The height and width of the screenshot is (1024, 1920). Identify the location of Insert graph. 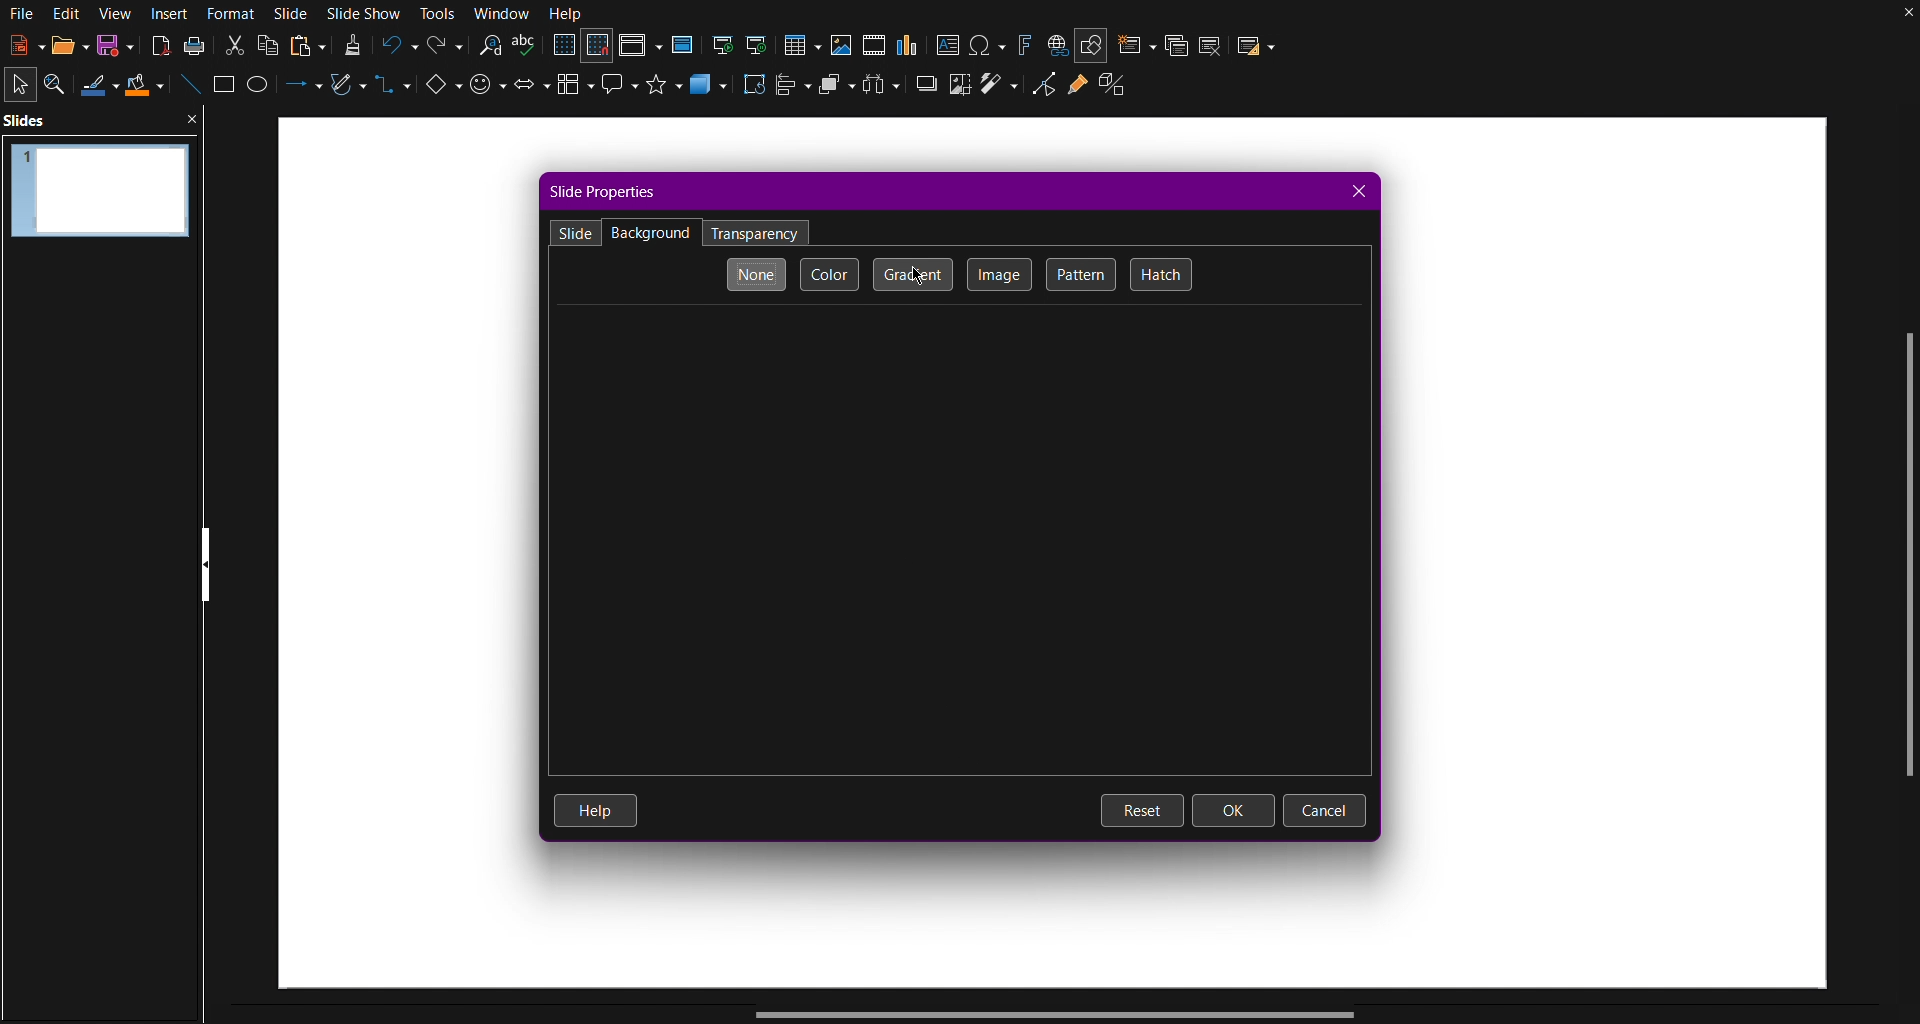
(909, 45).